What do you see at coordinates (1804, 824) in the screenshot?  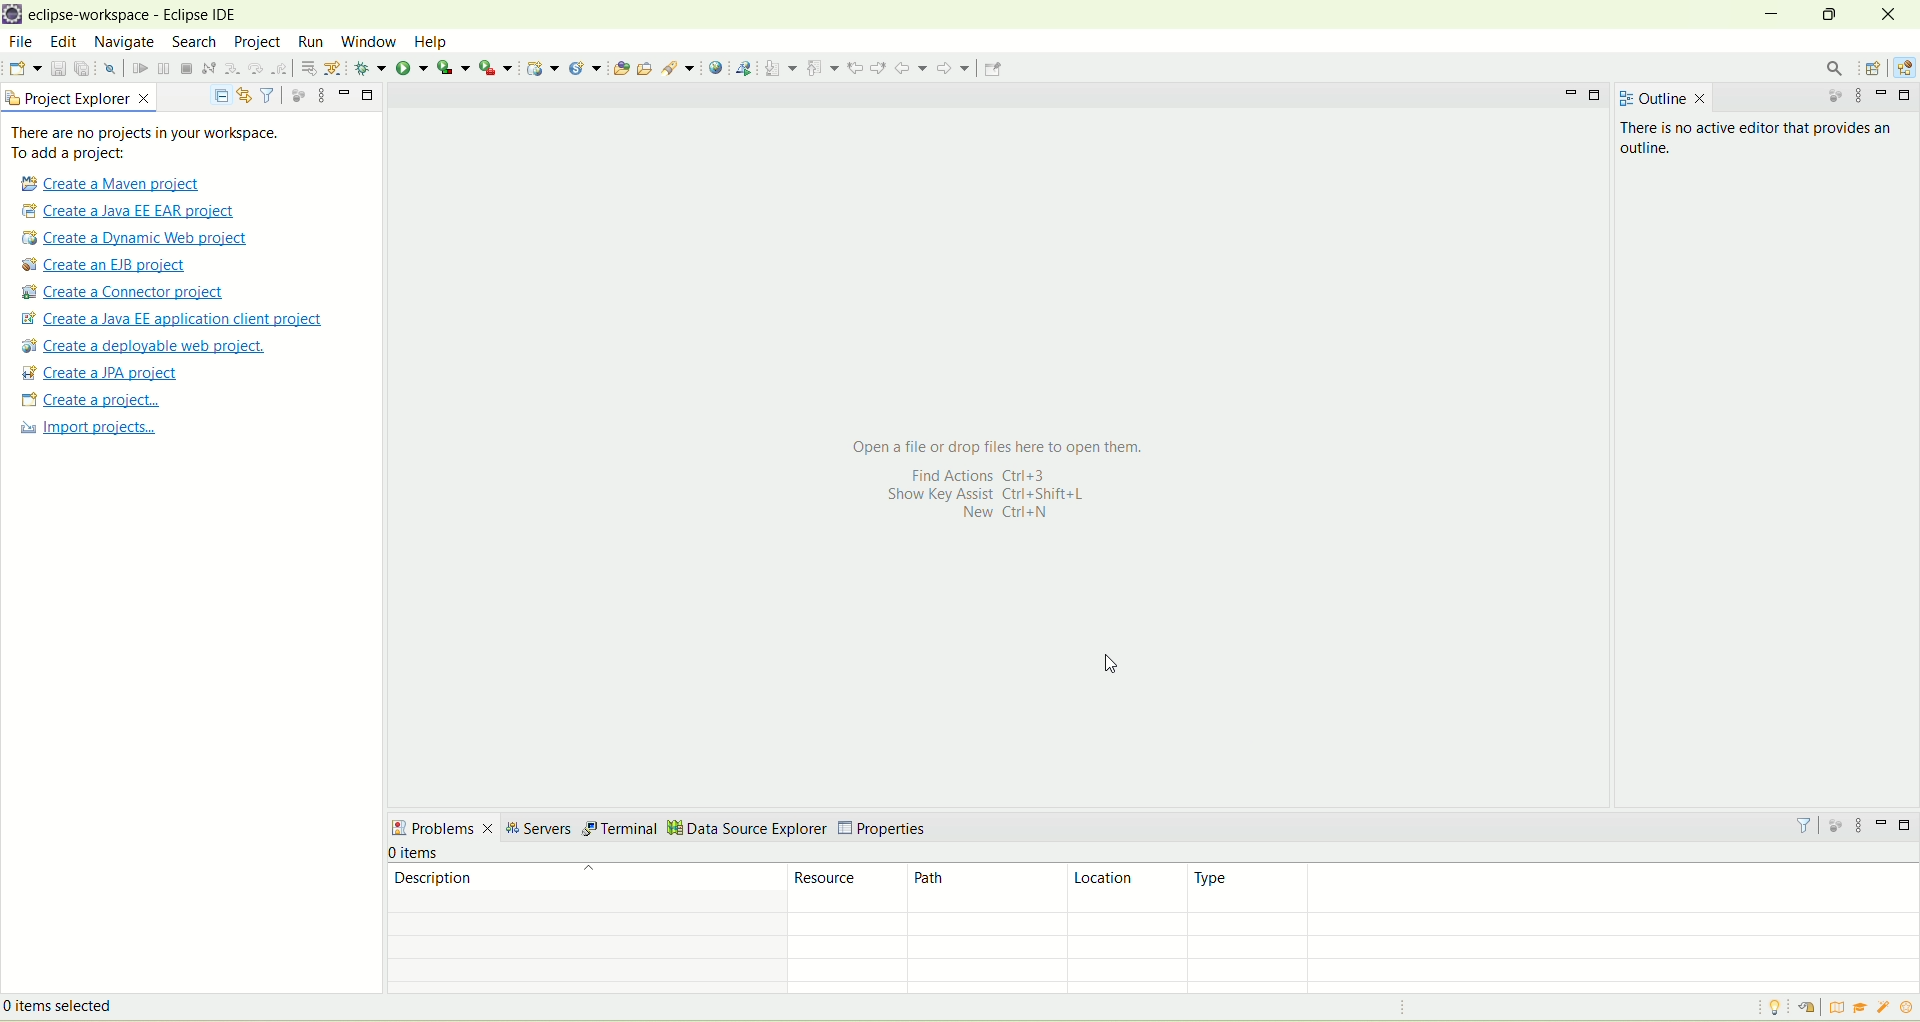 I see `filter` at bounding box center [1804, 824].